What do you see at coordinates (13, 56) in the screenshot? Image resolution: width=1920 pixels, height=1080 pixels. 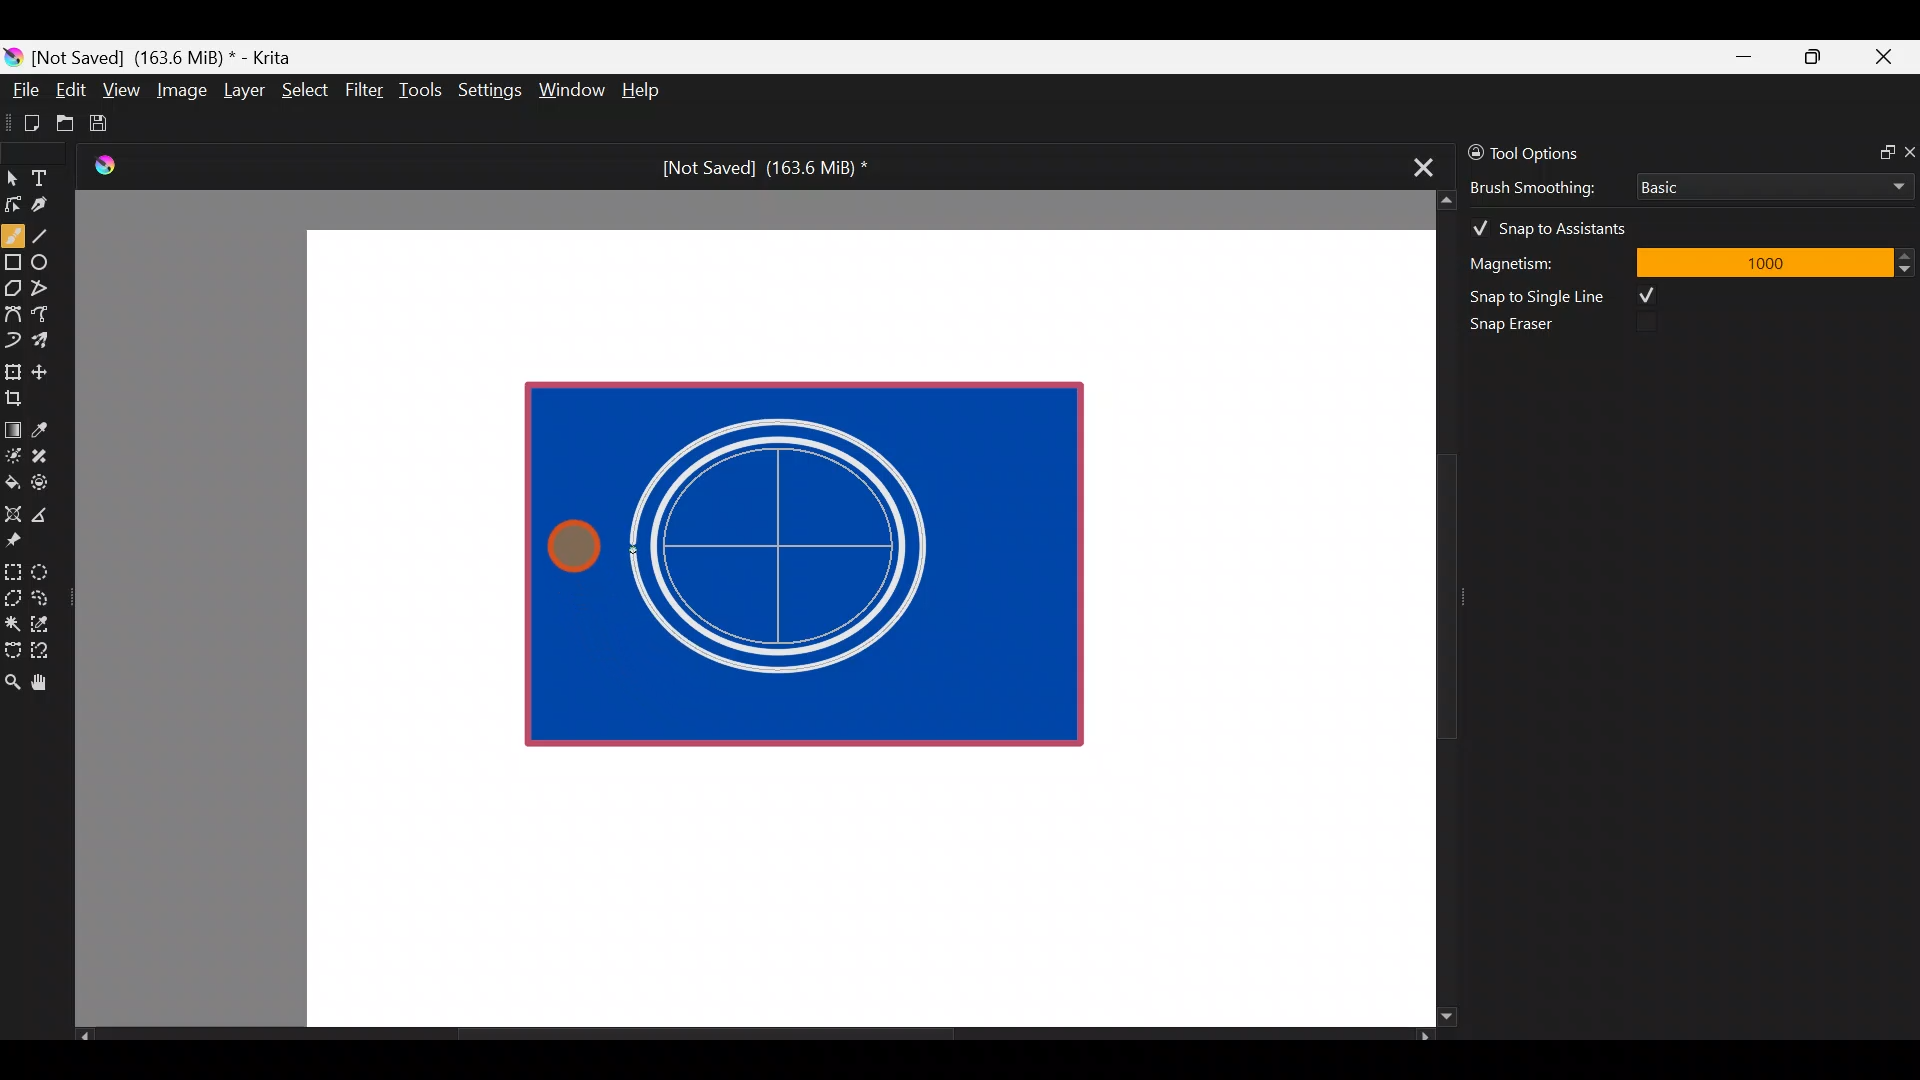 I see `Krita logo` at bounding box center [13, 56].